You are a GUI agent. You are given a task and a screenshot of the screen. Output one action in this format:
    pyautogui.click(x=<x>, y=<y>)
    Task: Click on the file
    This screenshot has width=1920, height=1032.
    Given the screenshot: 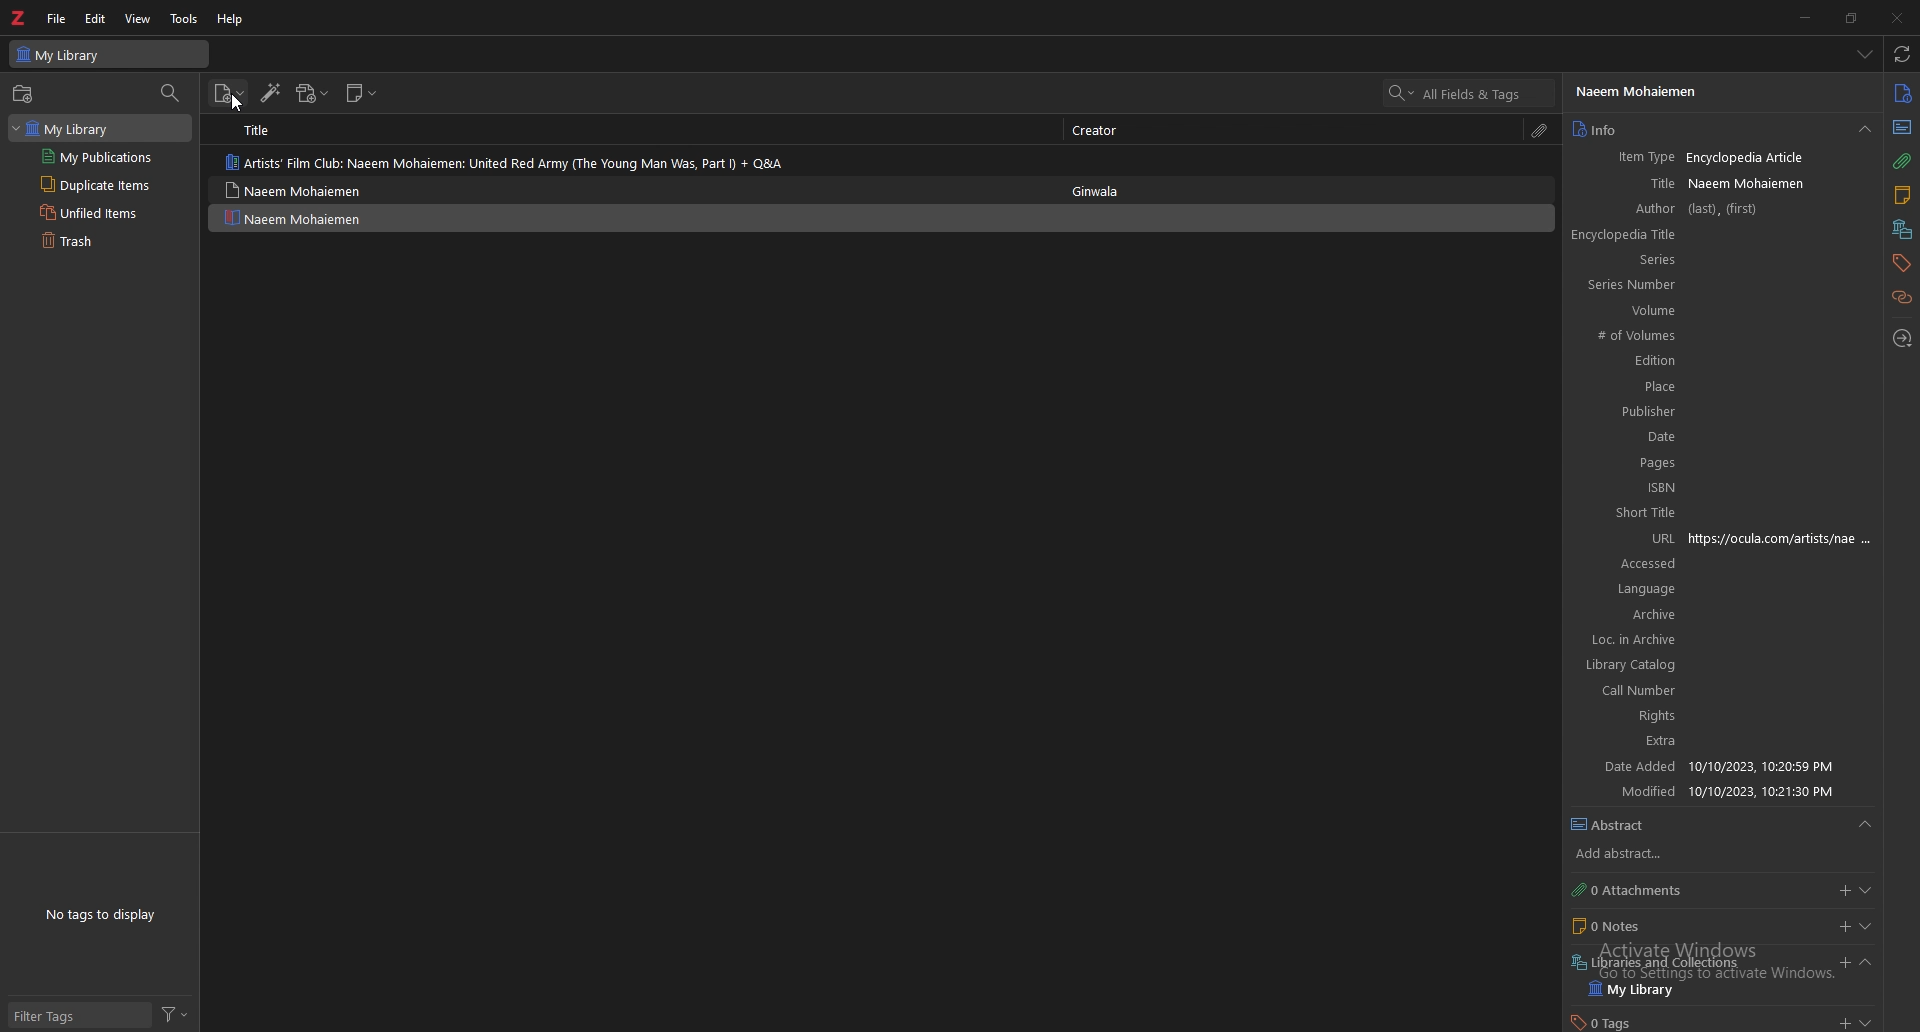 What is the action you would take?
    pyautogui.click(x=59, y=18)
    